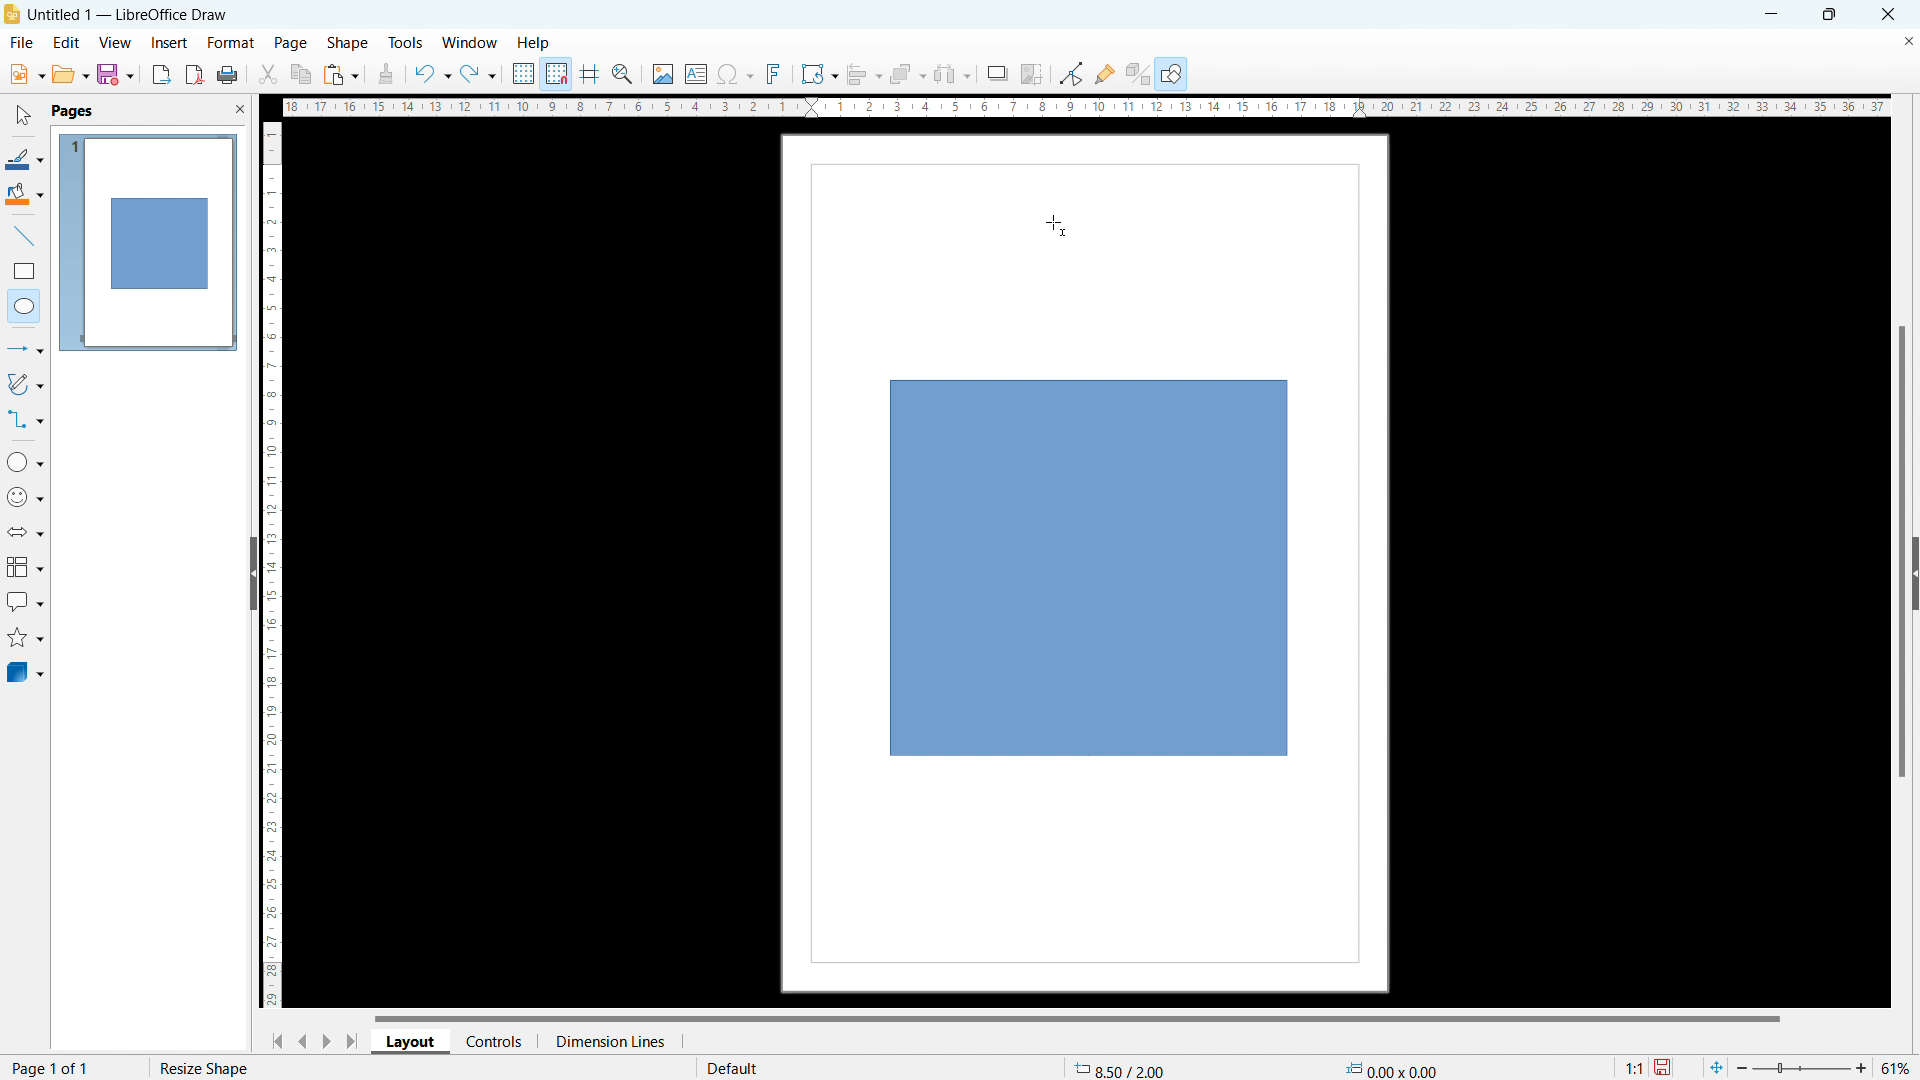 The width and height of the screenshot is (1920, 1080). What do you see at coordinates (590, 75) in the screenshot?
I see `guidelines while moving` at bounding box center [590, 75].